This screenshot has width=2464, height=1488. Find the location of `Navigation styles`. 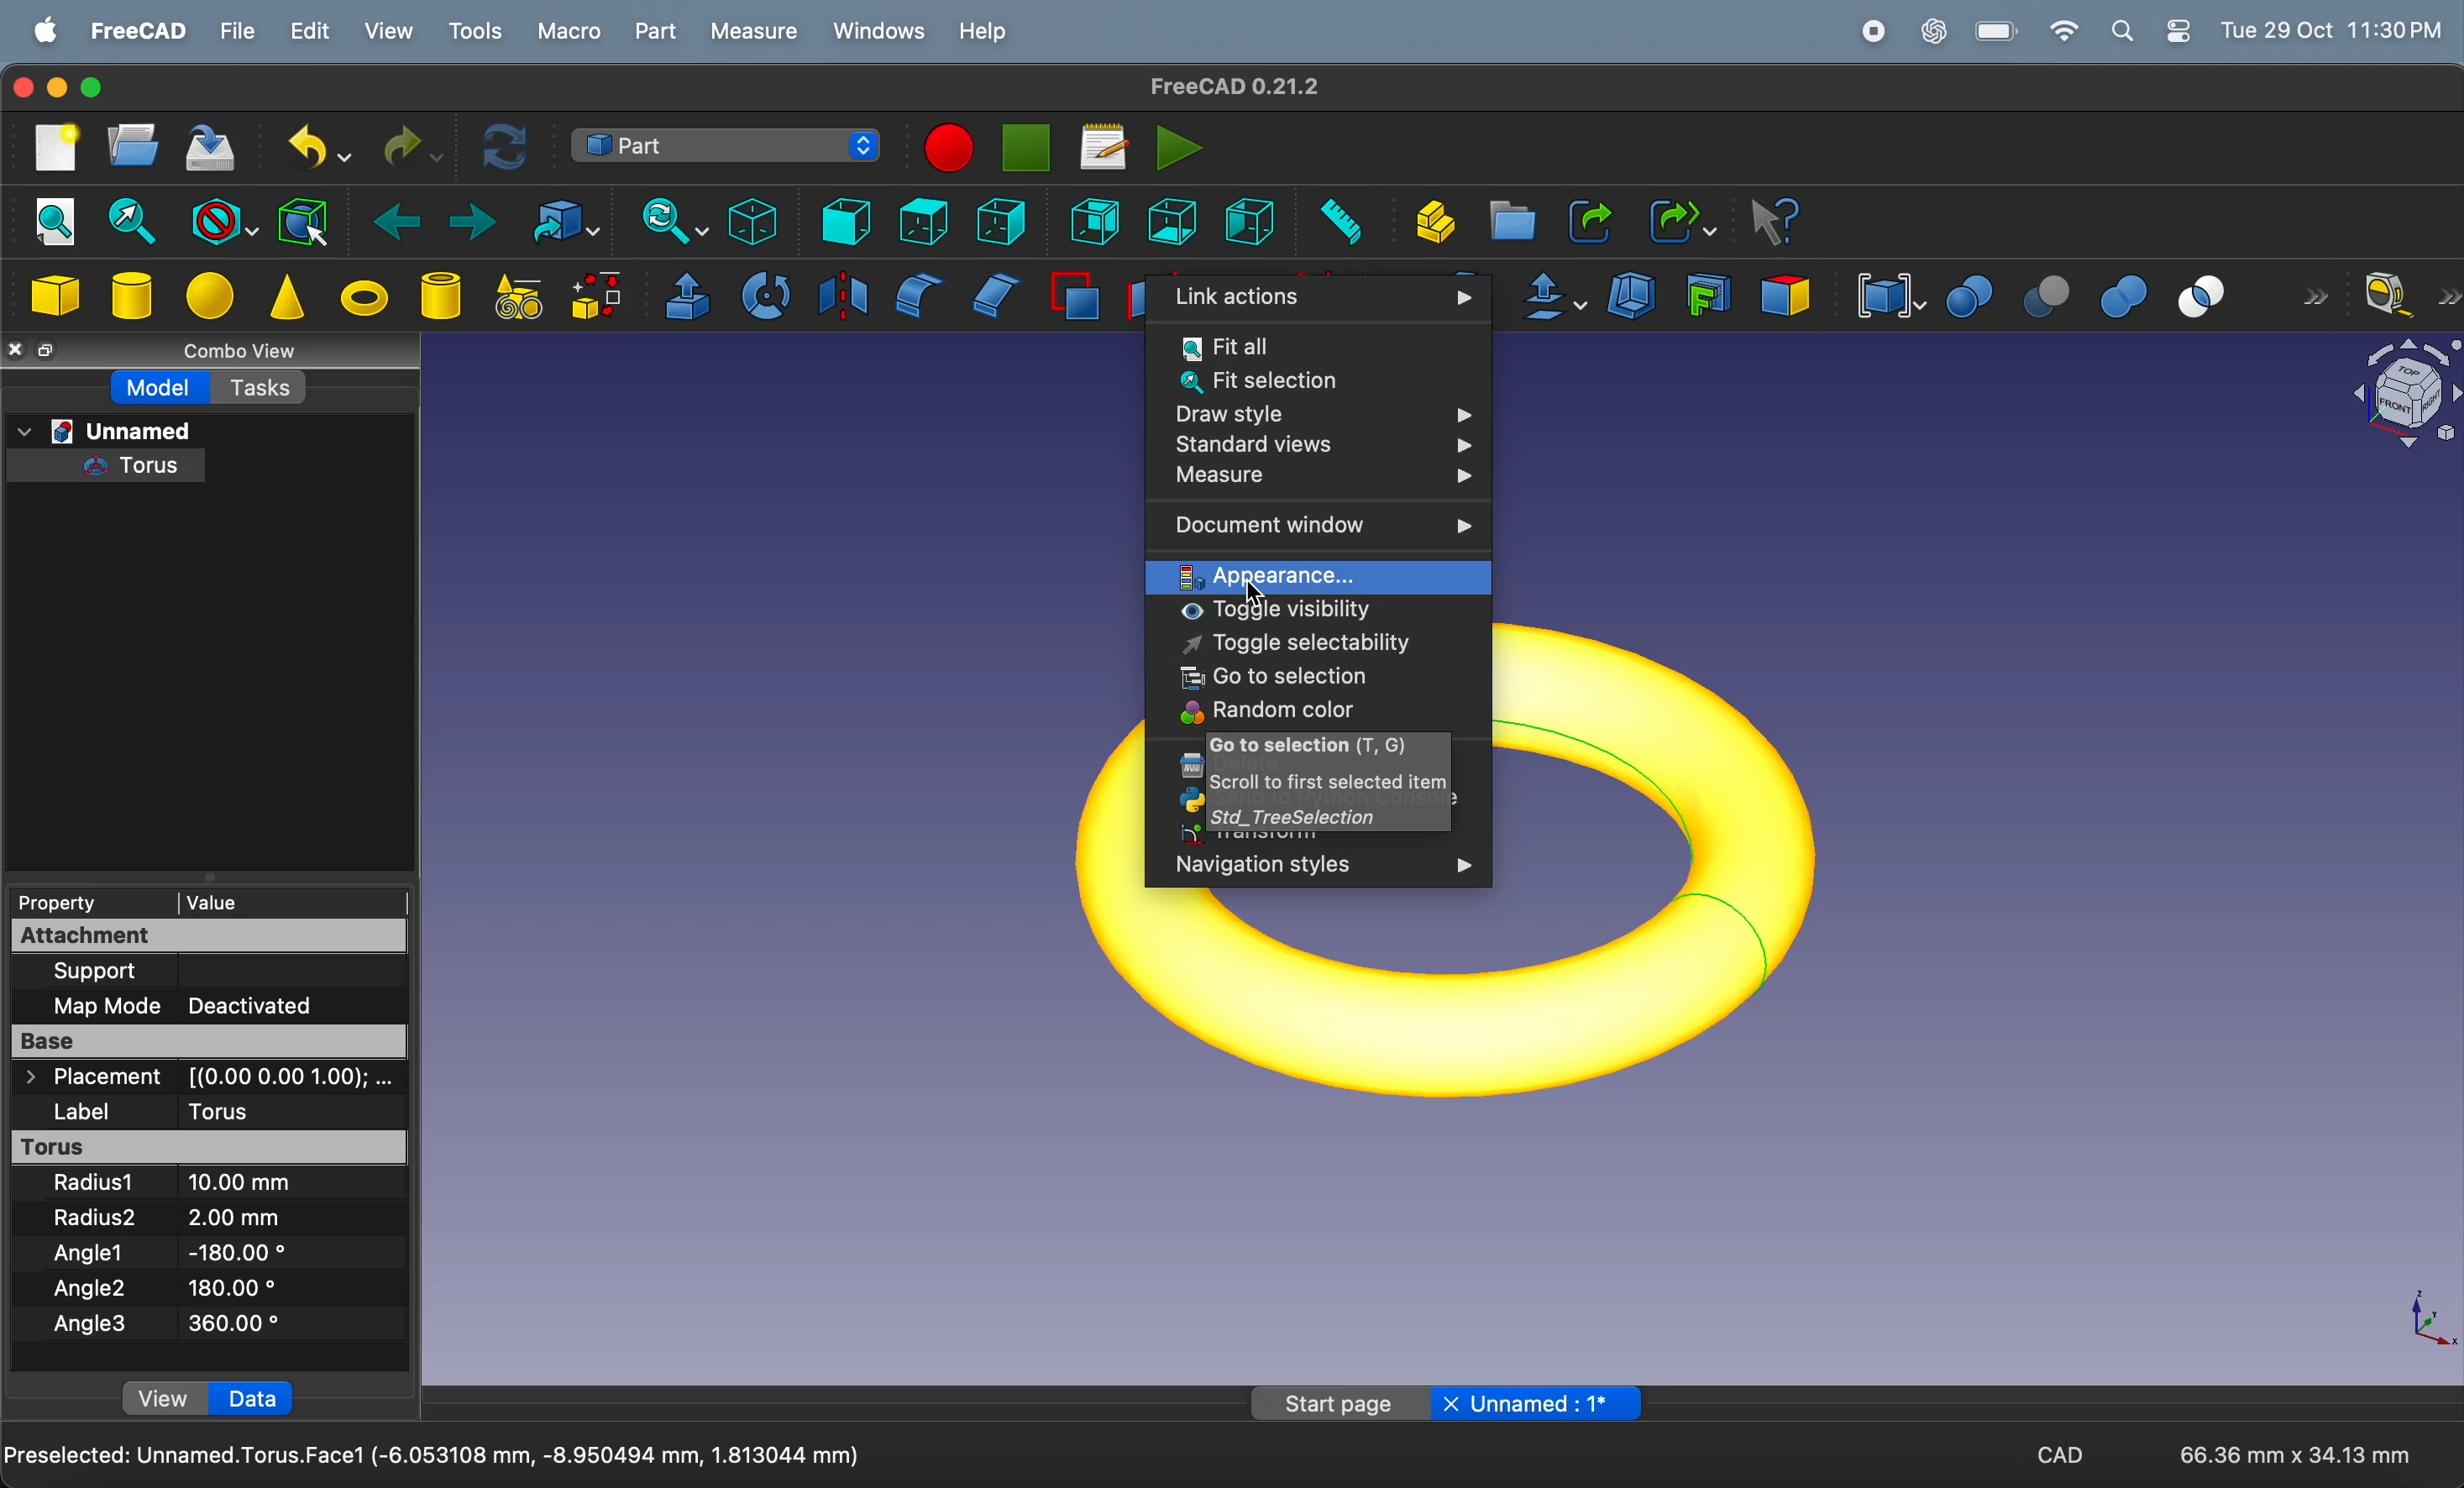

Navigation styles is located at coordinates (1328, 866).